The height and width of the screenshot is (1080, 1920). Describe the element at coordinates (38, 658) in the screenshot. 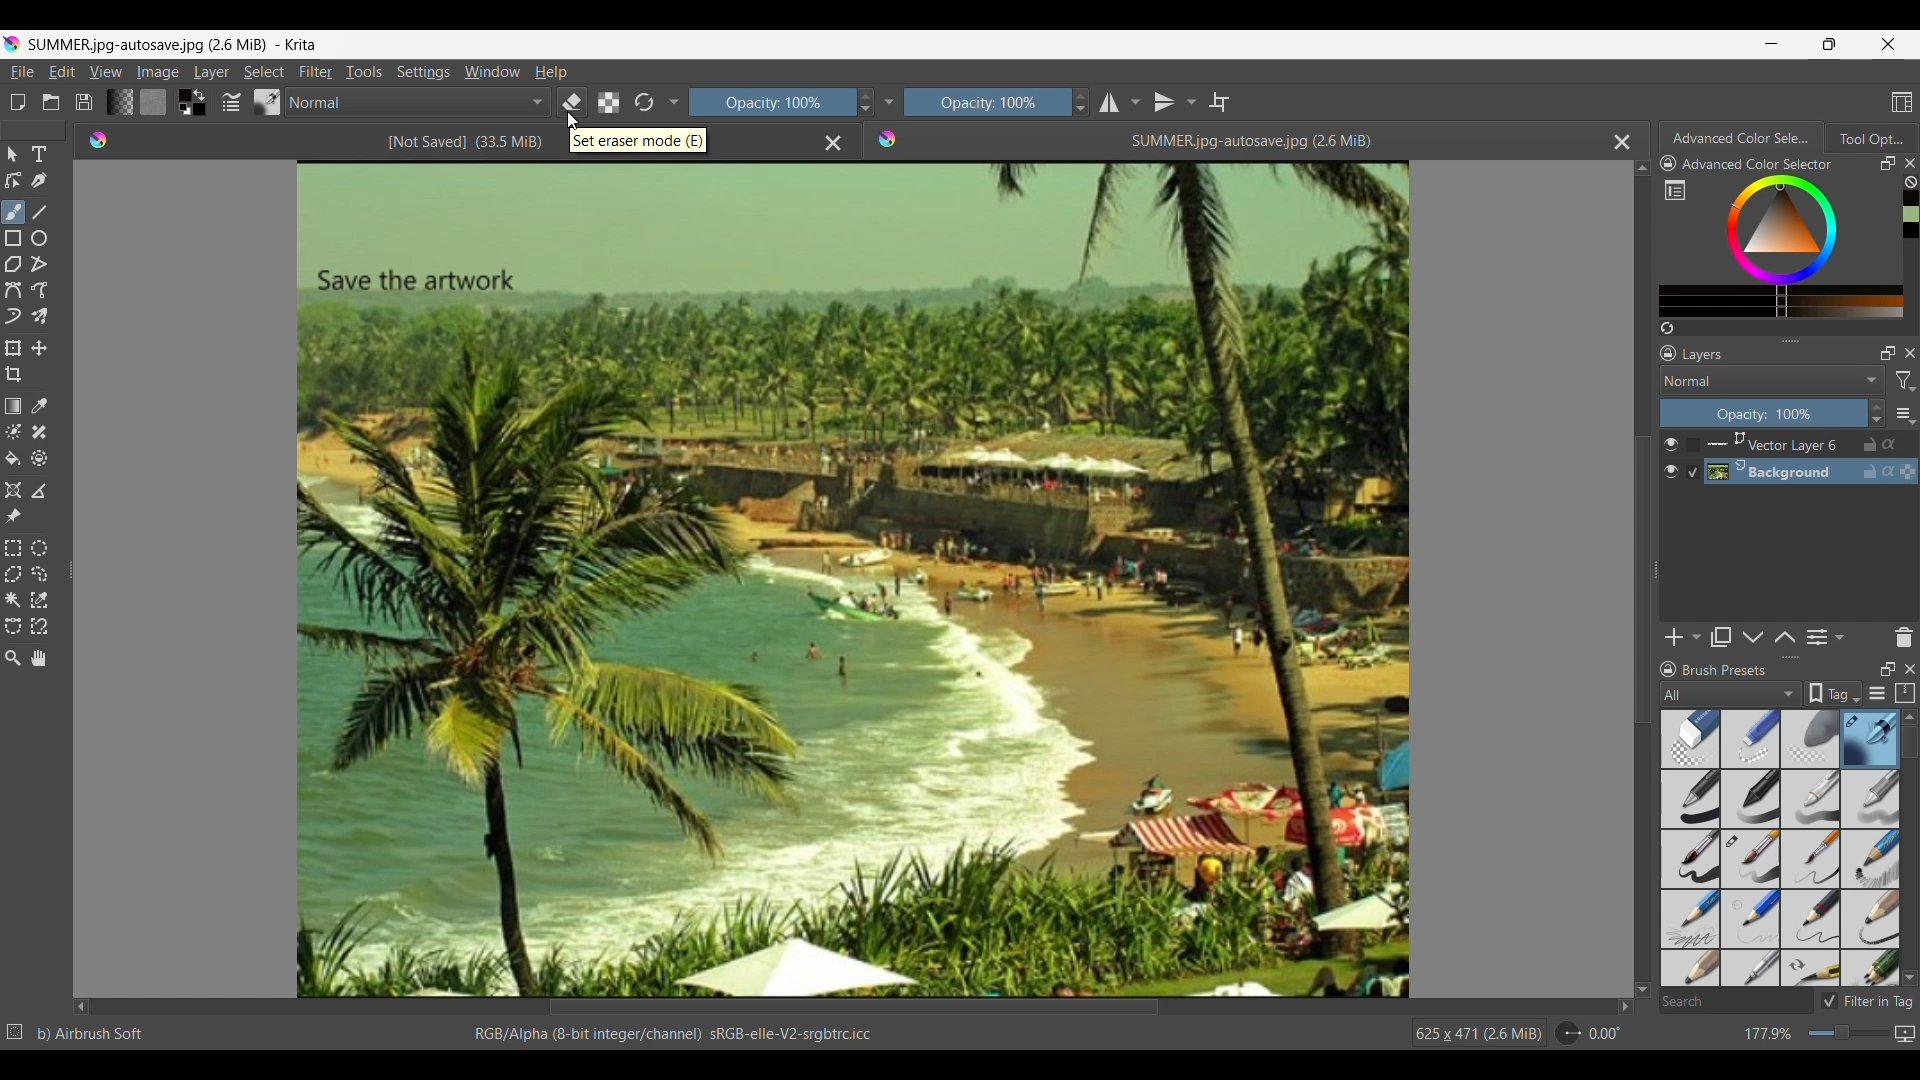

I see `Pan tool` at that location.